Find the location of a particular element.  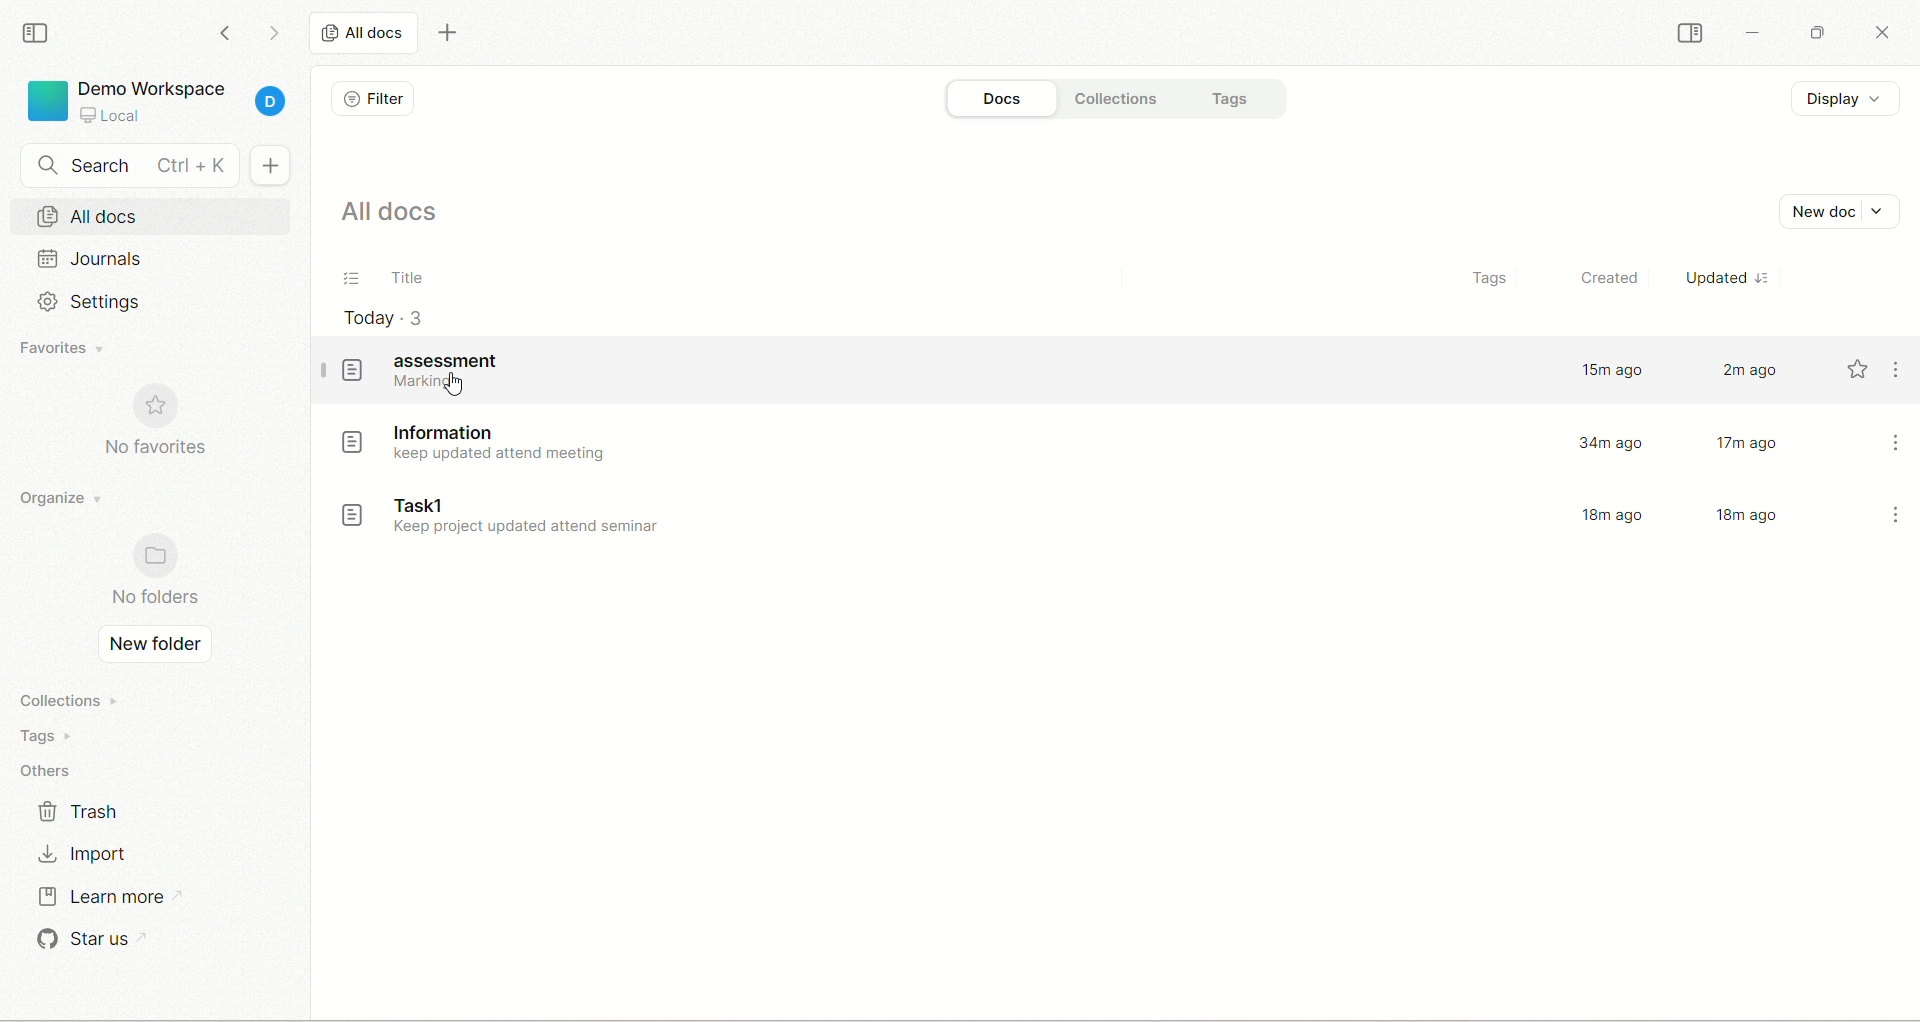

profile is located at coordinates (273, 97).